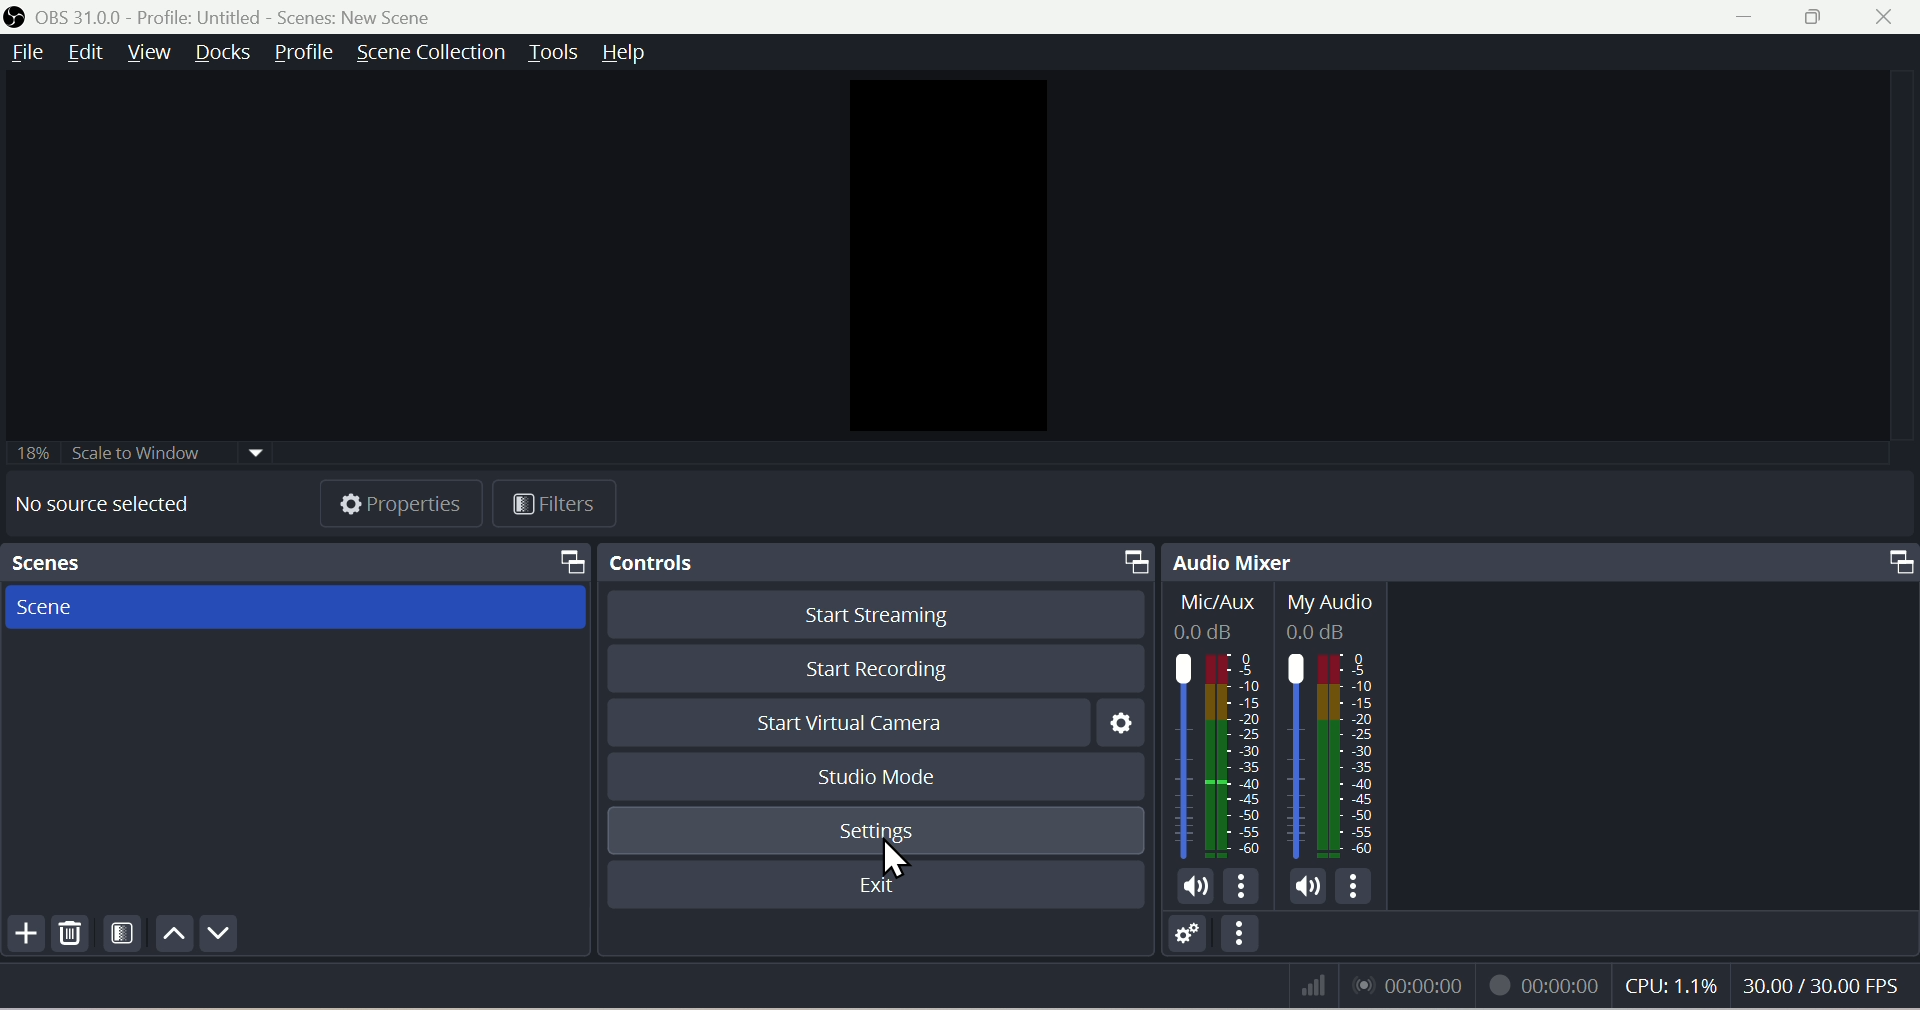 The height and width of the screenshot is (1010, 1920). I want to click on Add file, so click(24, 932).